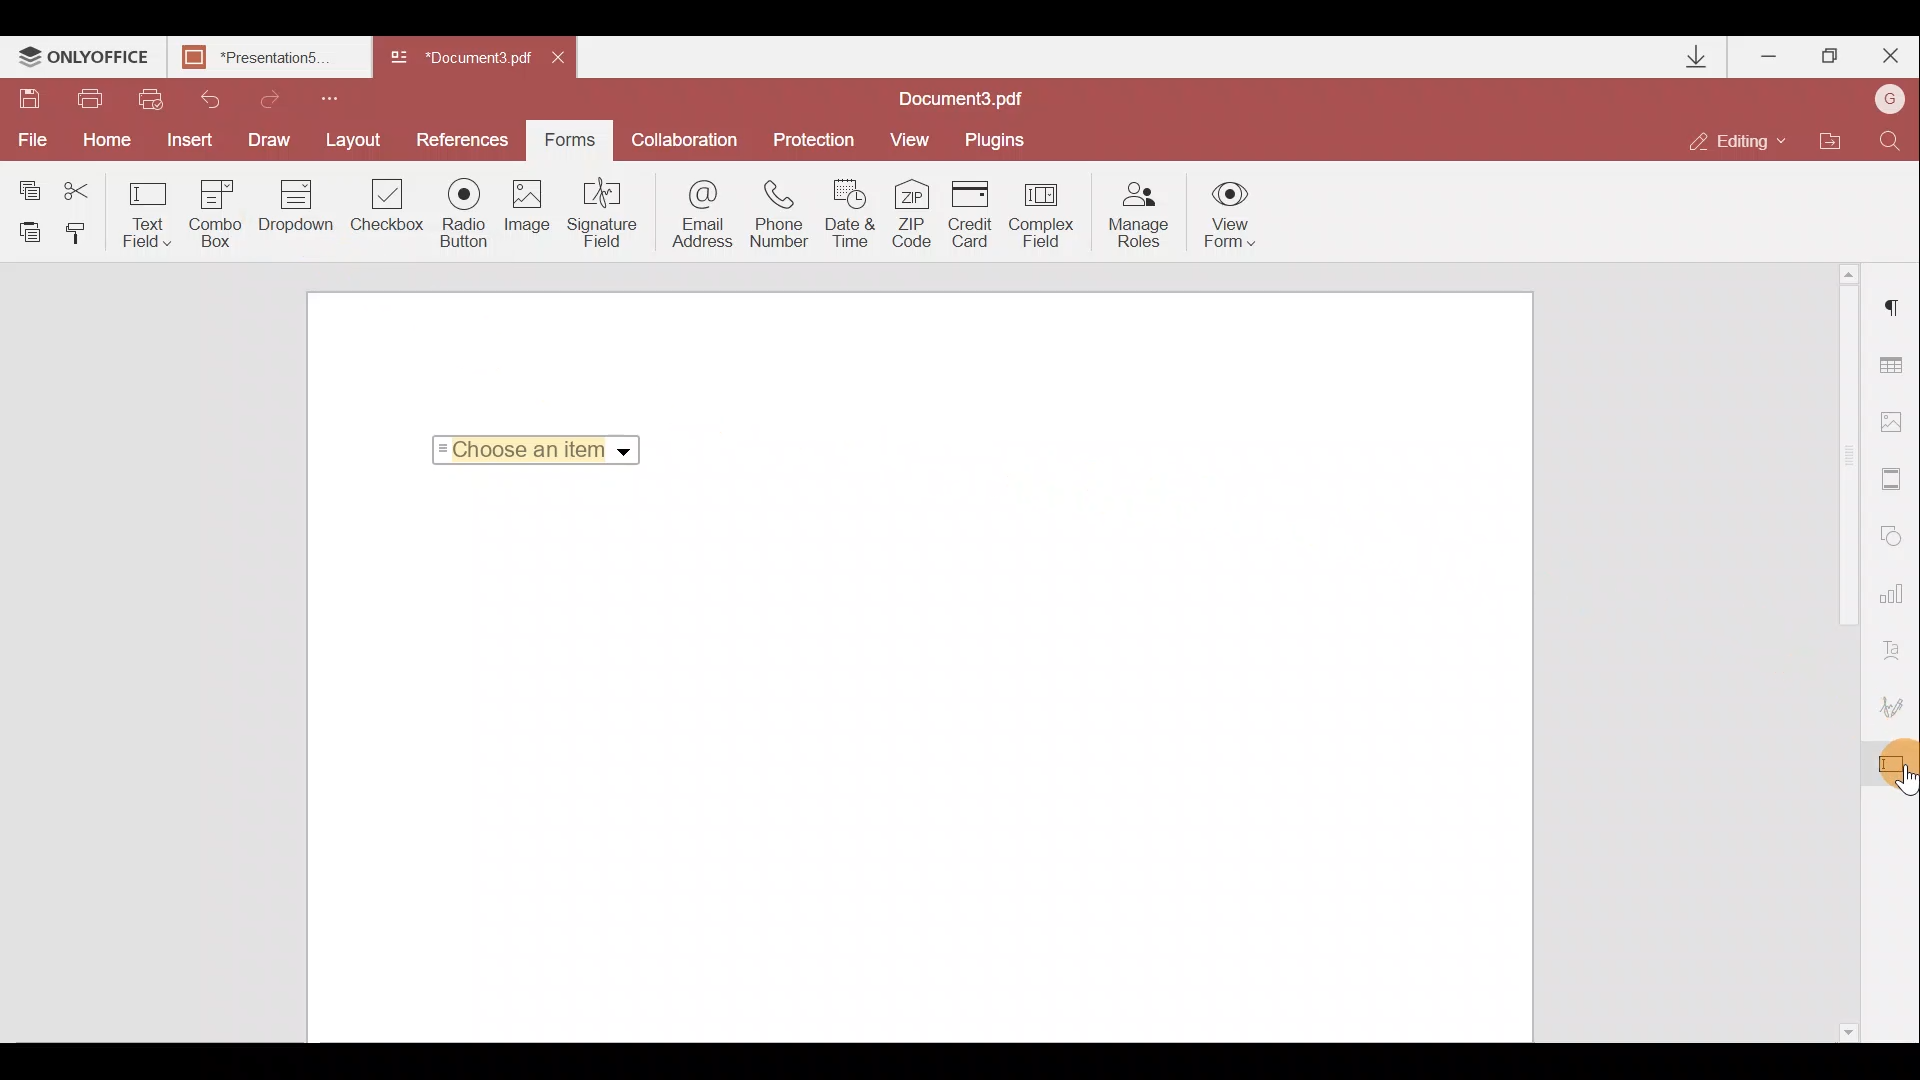  I want to click on Open file location, so click(1832, 140).